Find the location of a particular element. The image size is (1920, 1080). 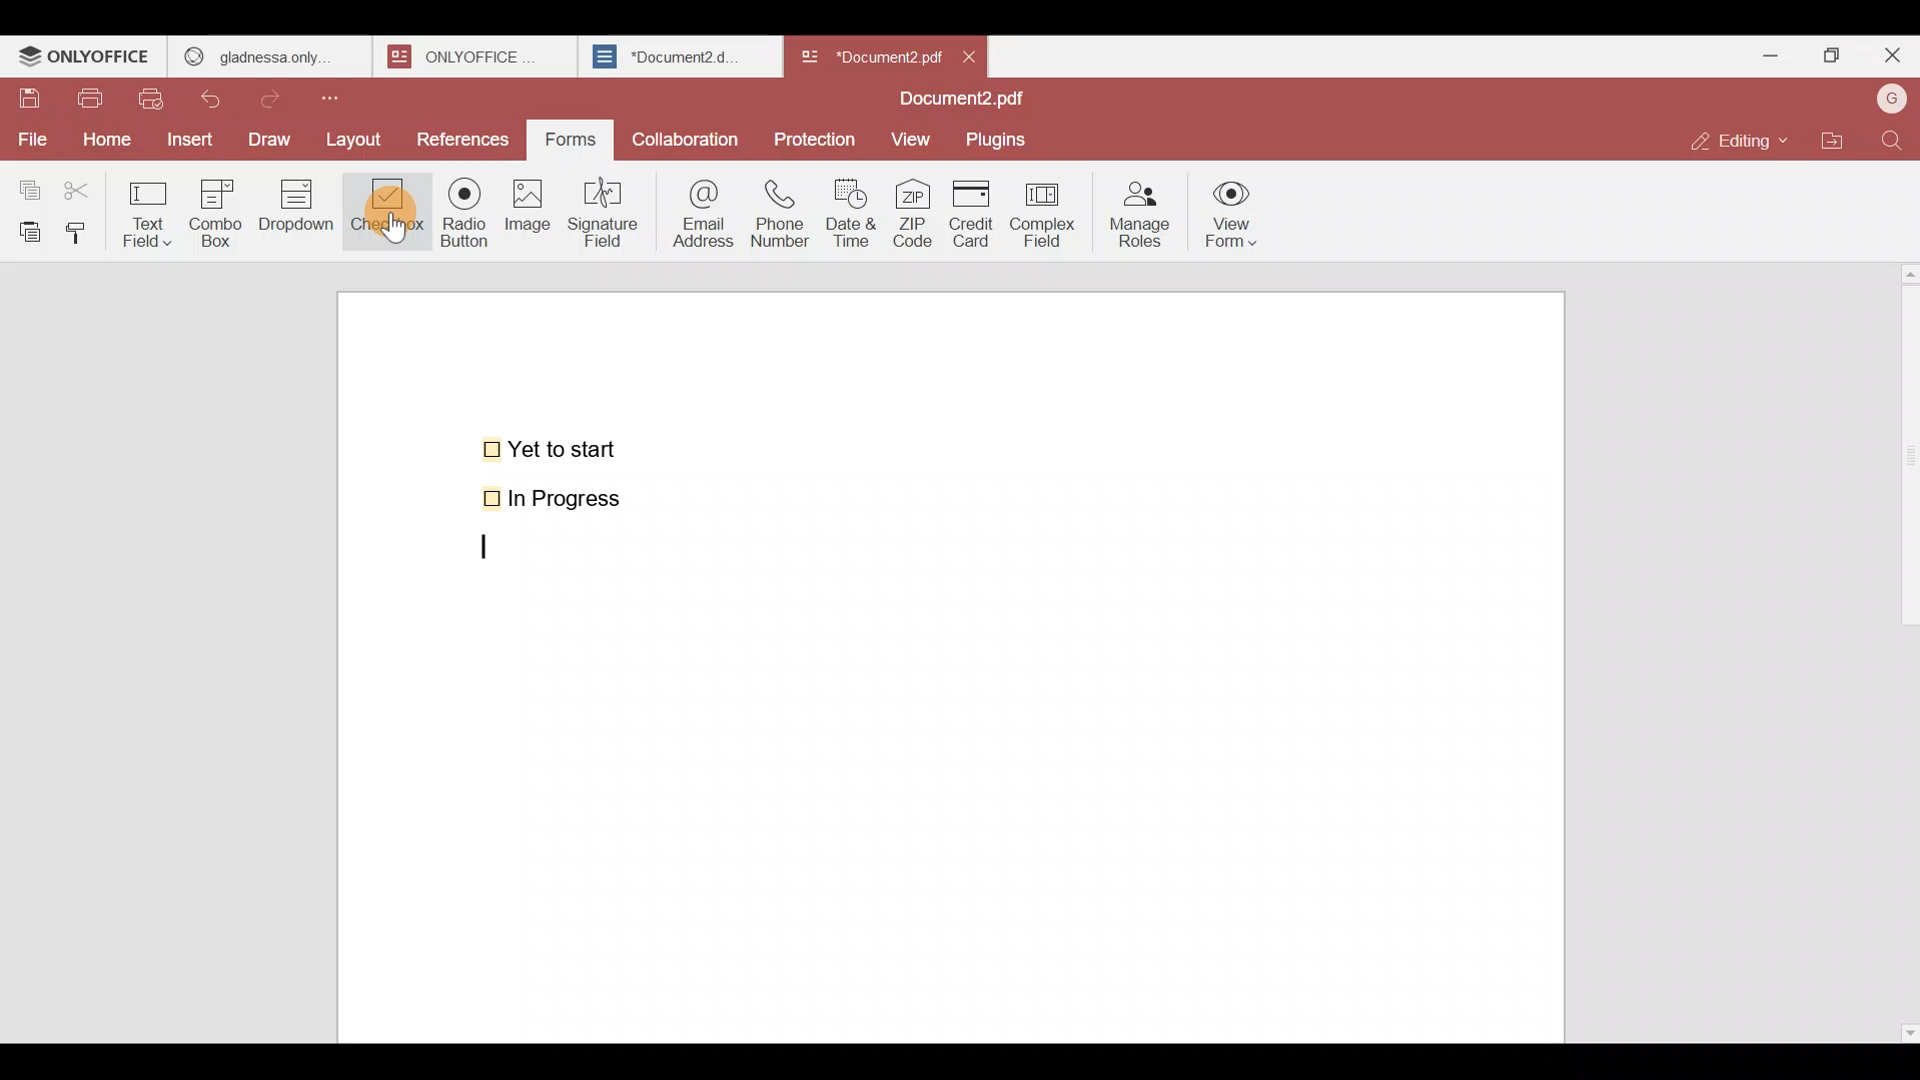

Image is located at coordinates (530, 220).